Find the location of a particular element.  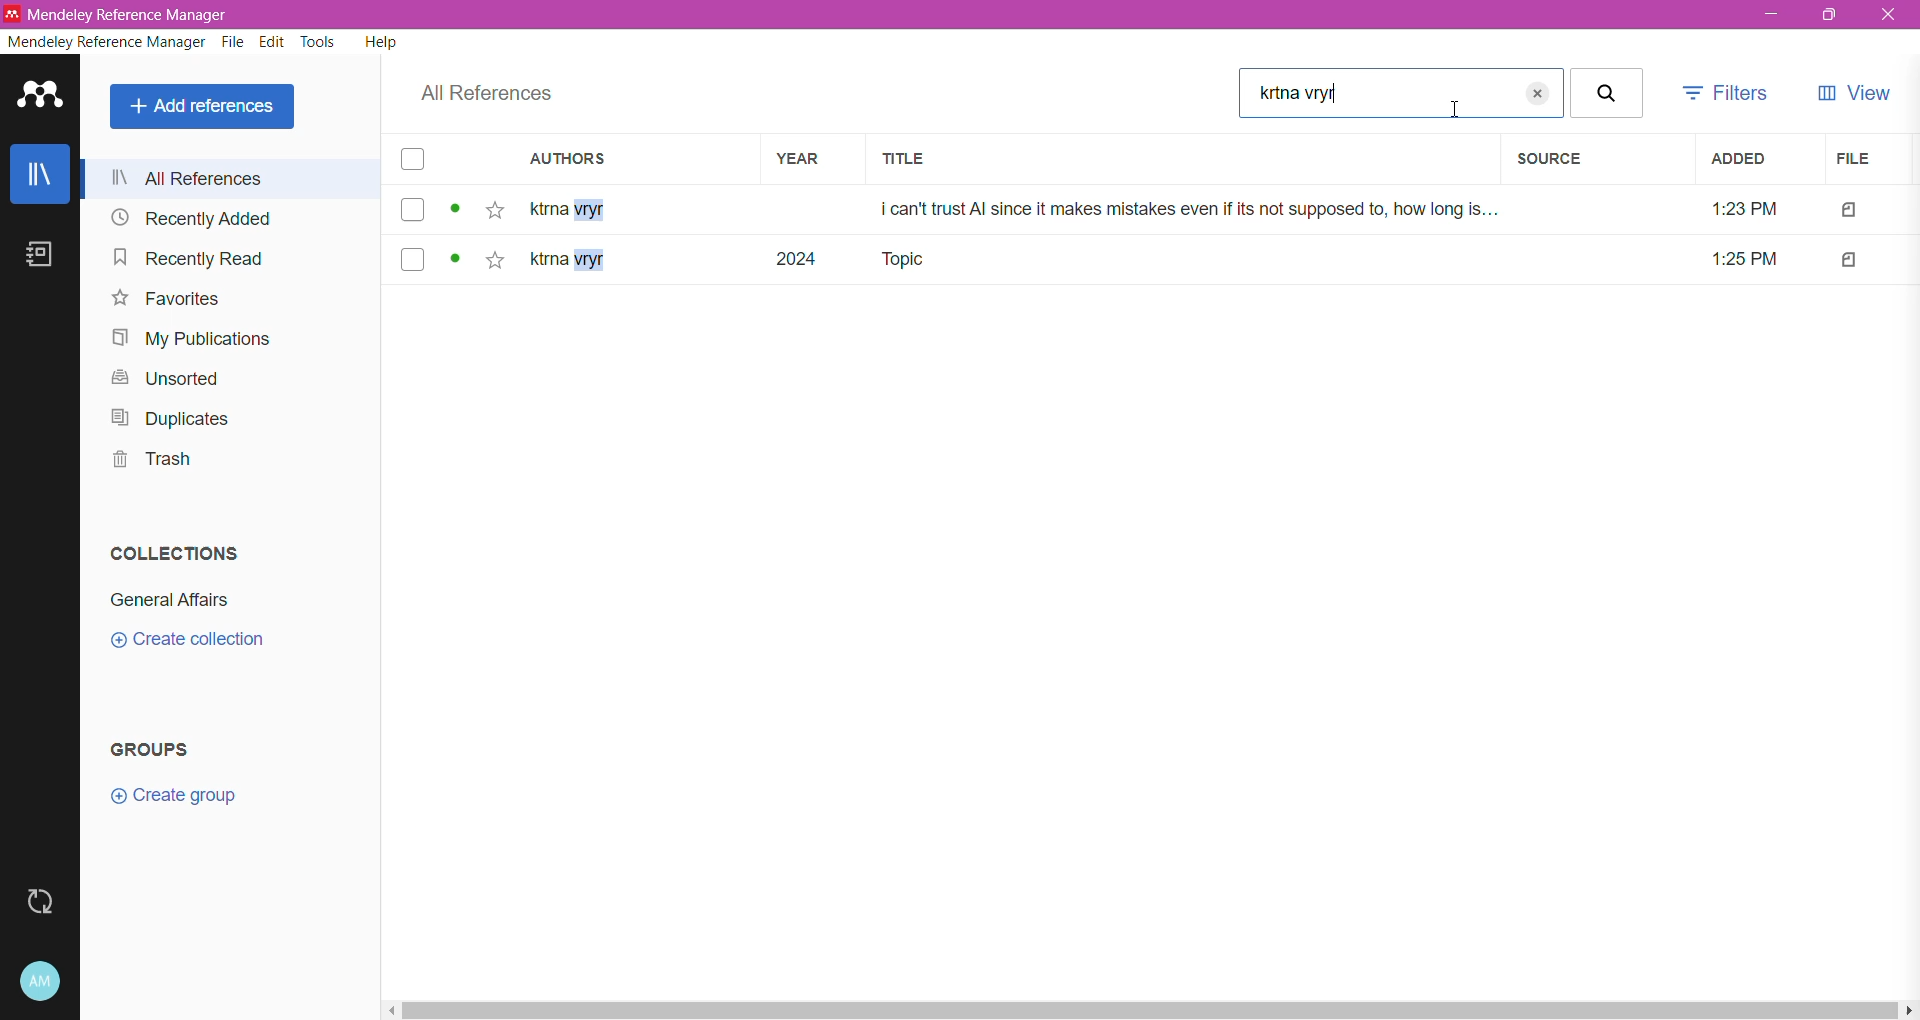

Source is located at coordinates (1593, 160).